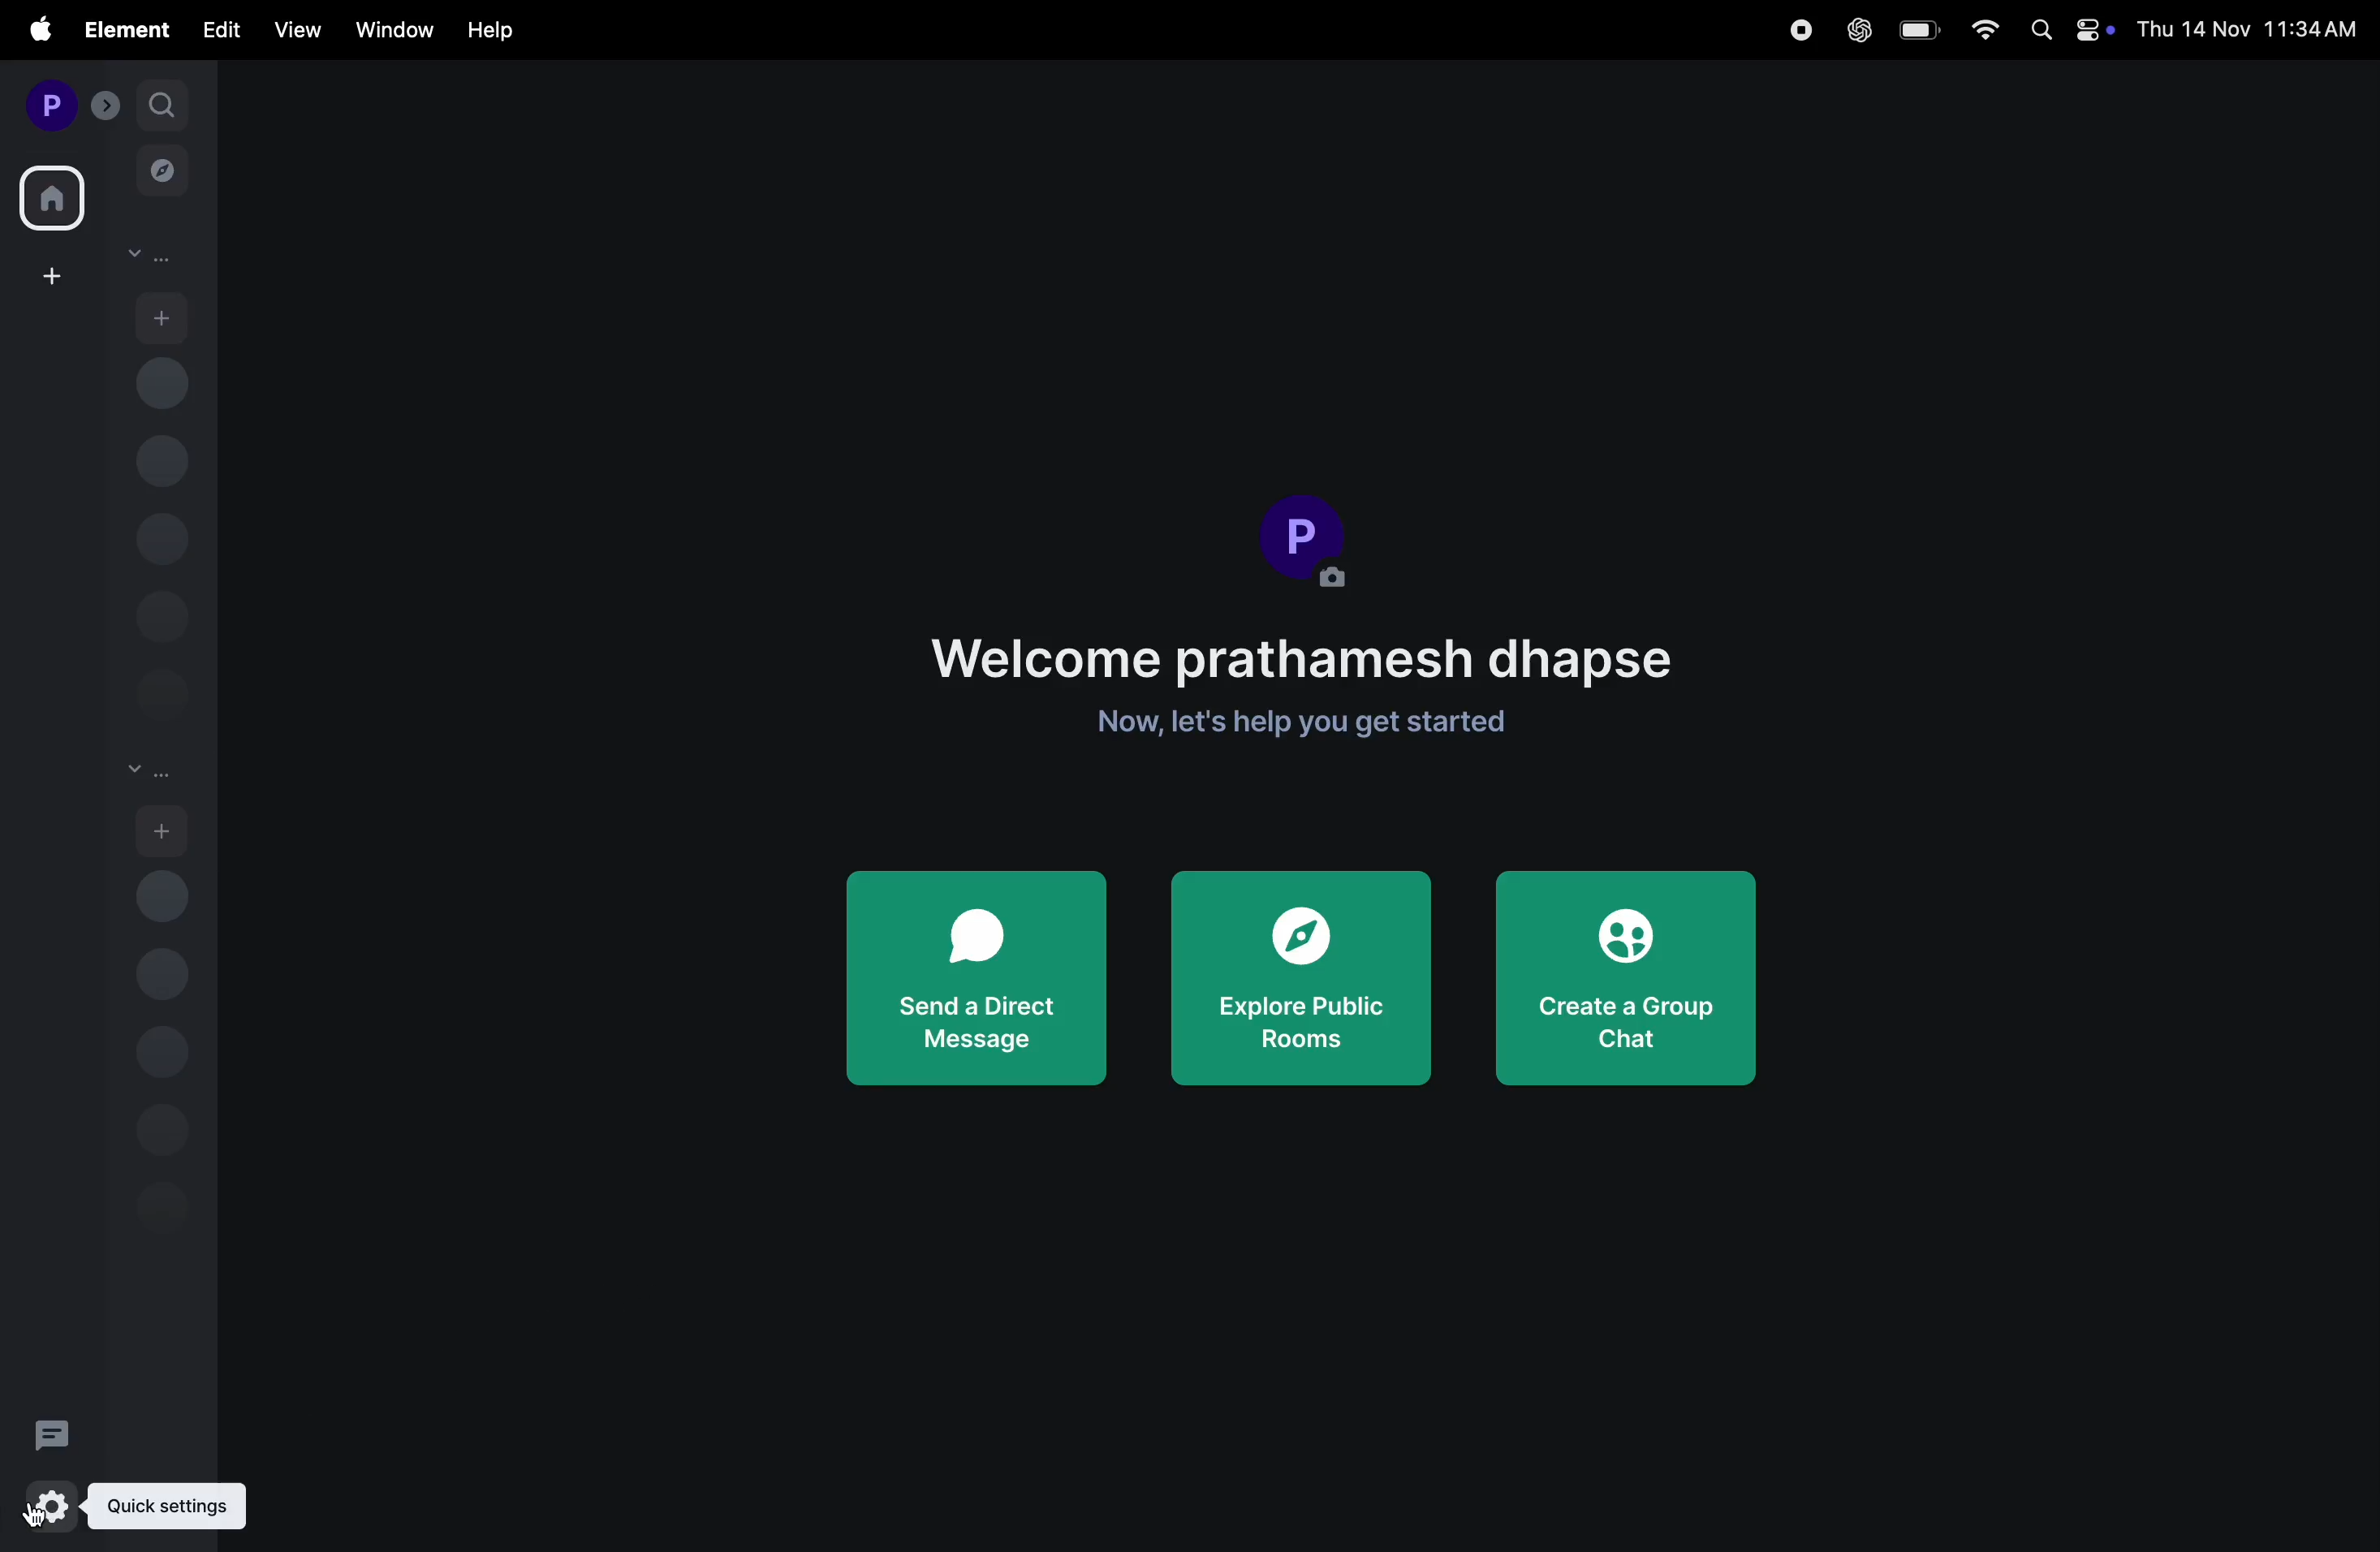 The image size is (2380, 1552). Describe the element at coordinates (2250, 29) in the screenshot. I see `Date and time` at that location.